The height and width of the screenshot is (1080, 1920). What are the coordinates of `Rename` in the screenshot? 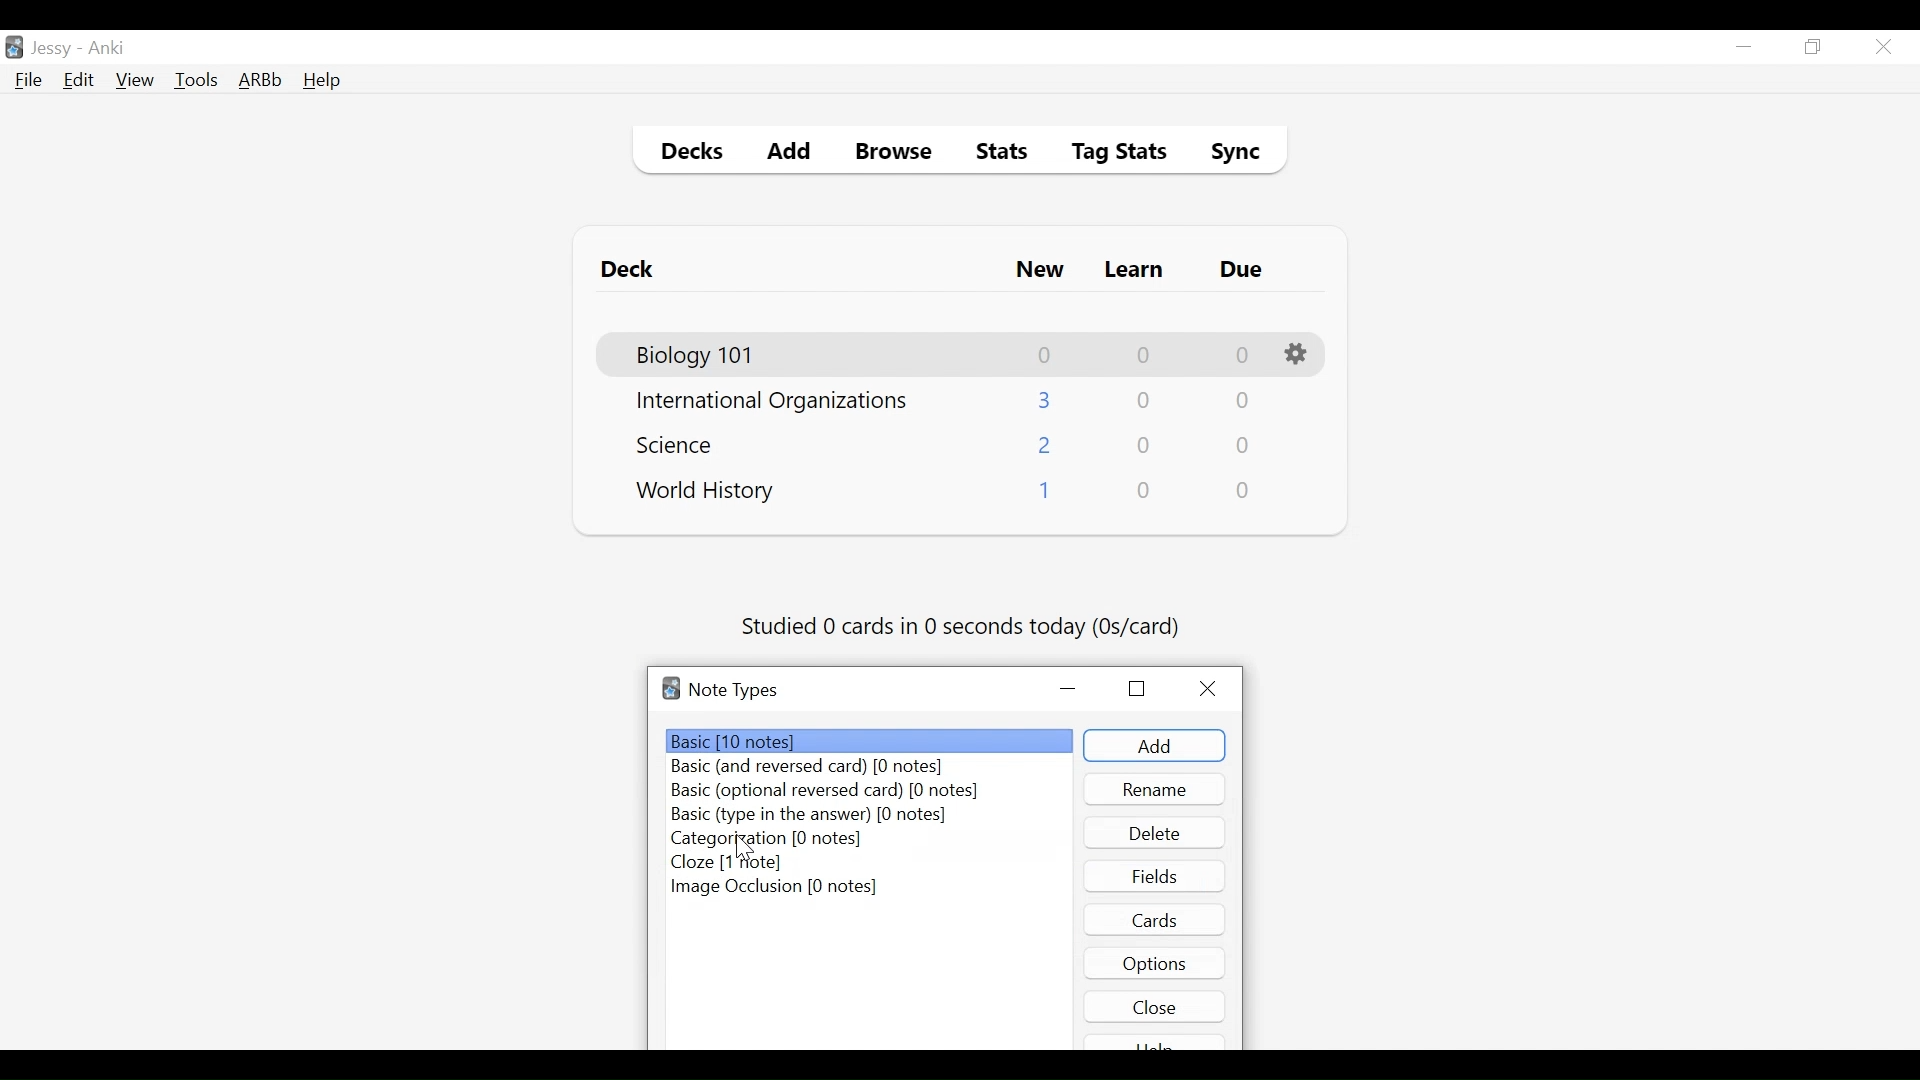 It's located at (1155, 789).